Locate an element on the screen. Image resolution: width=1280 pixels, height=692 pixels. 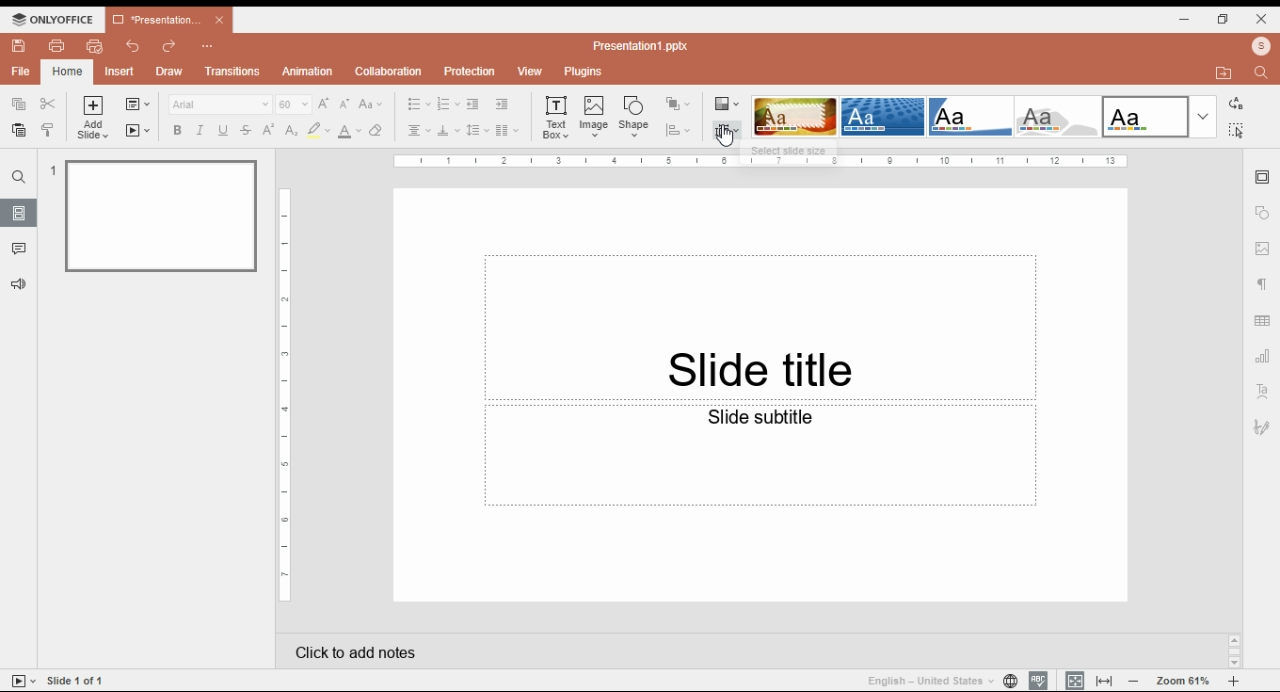
Zoom 61% is located at coordinates (1185, 679).